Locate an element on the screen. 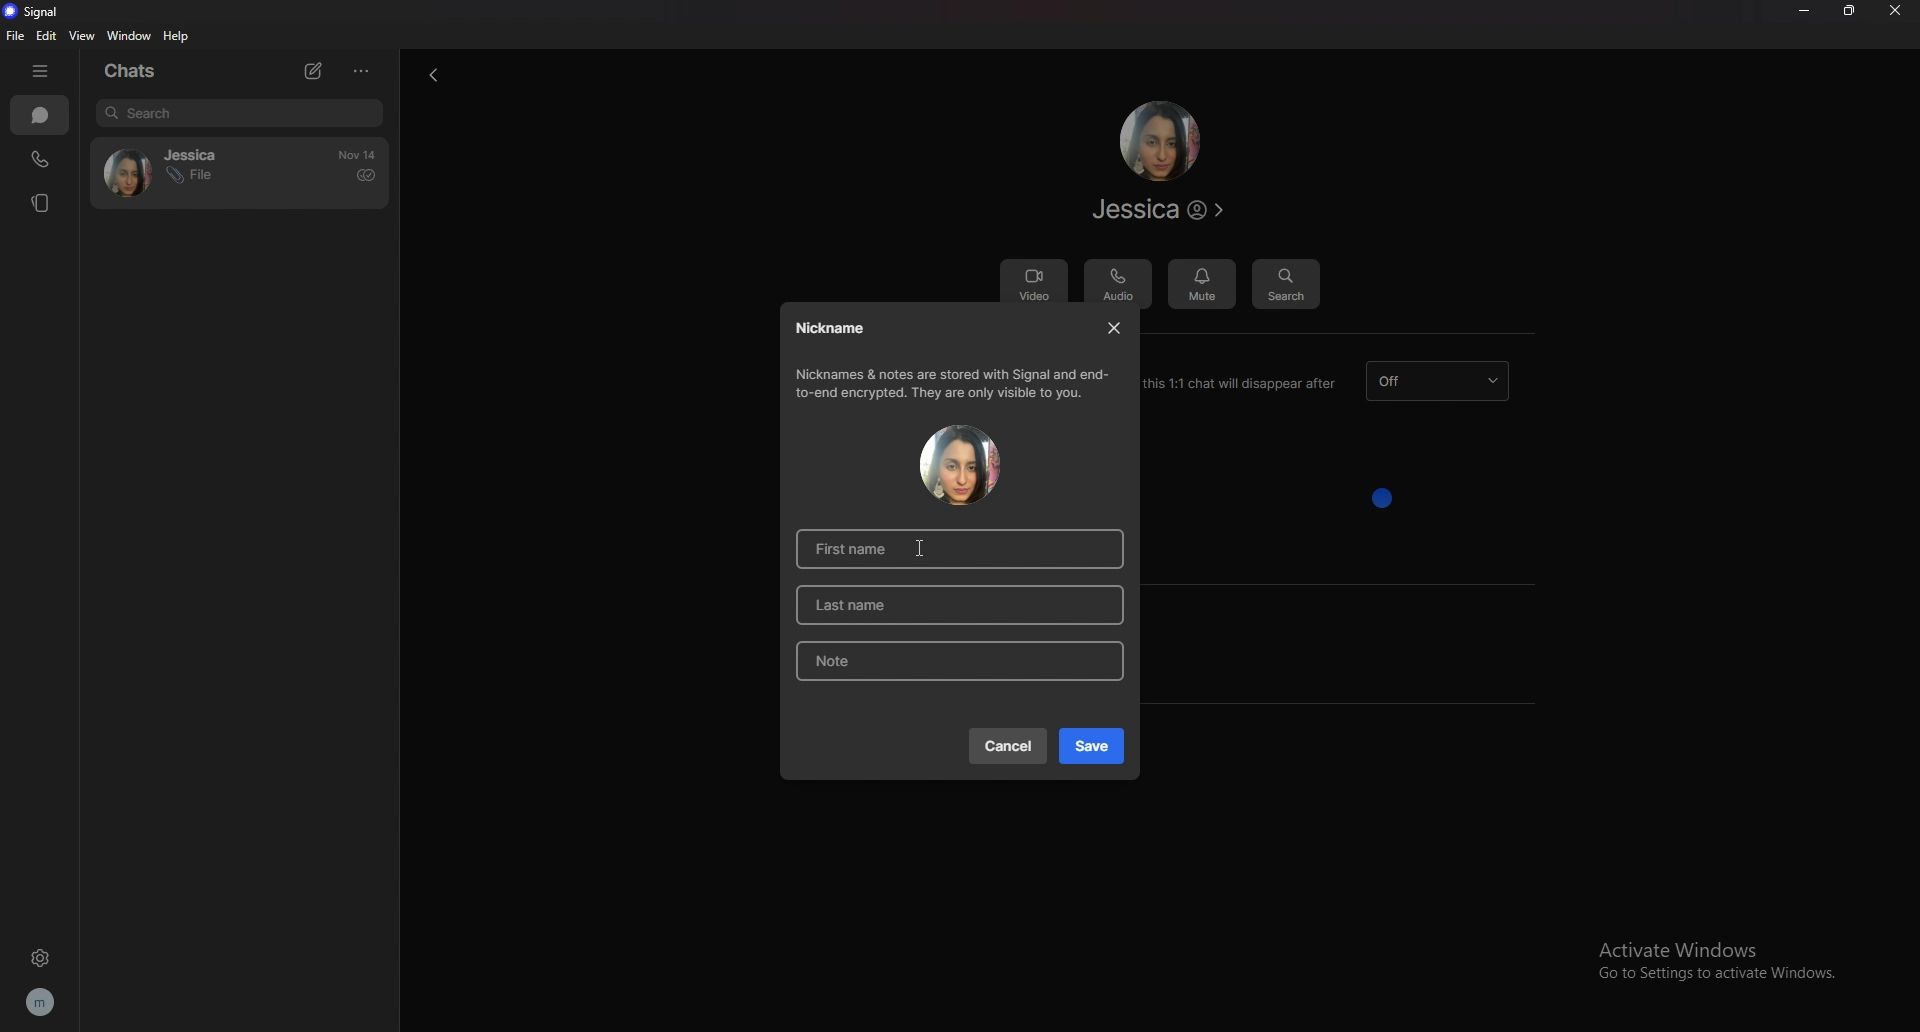 The width and height of the screenshot is (1920, 1032). profile is located at coordinates (48, 1003).